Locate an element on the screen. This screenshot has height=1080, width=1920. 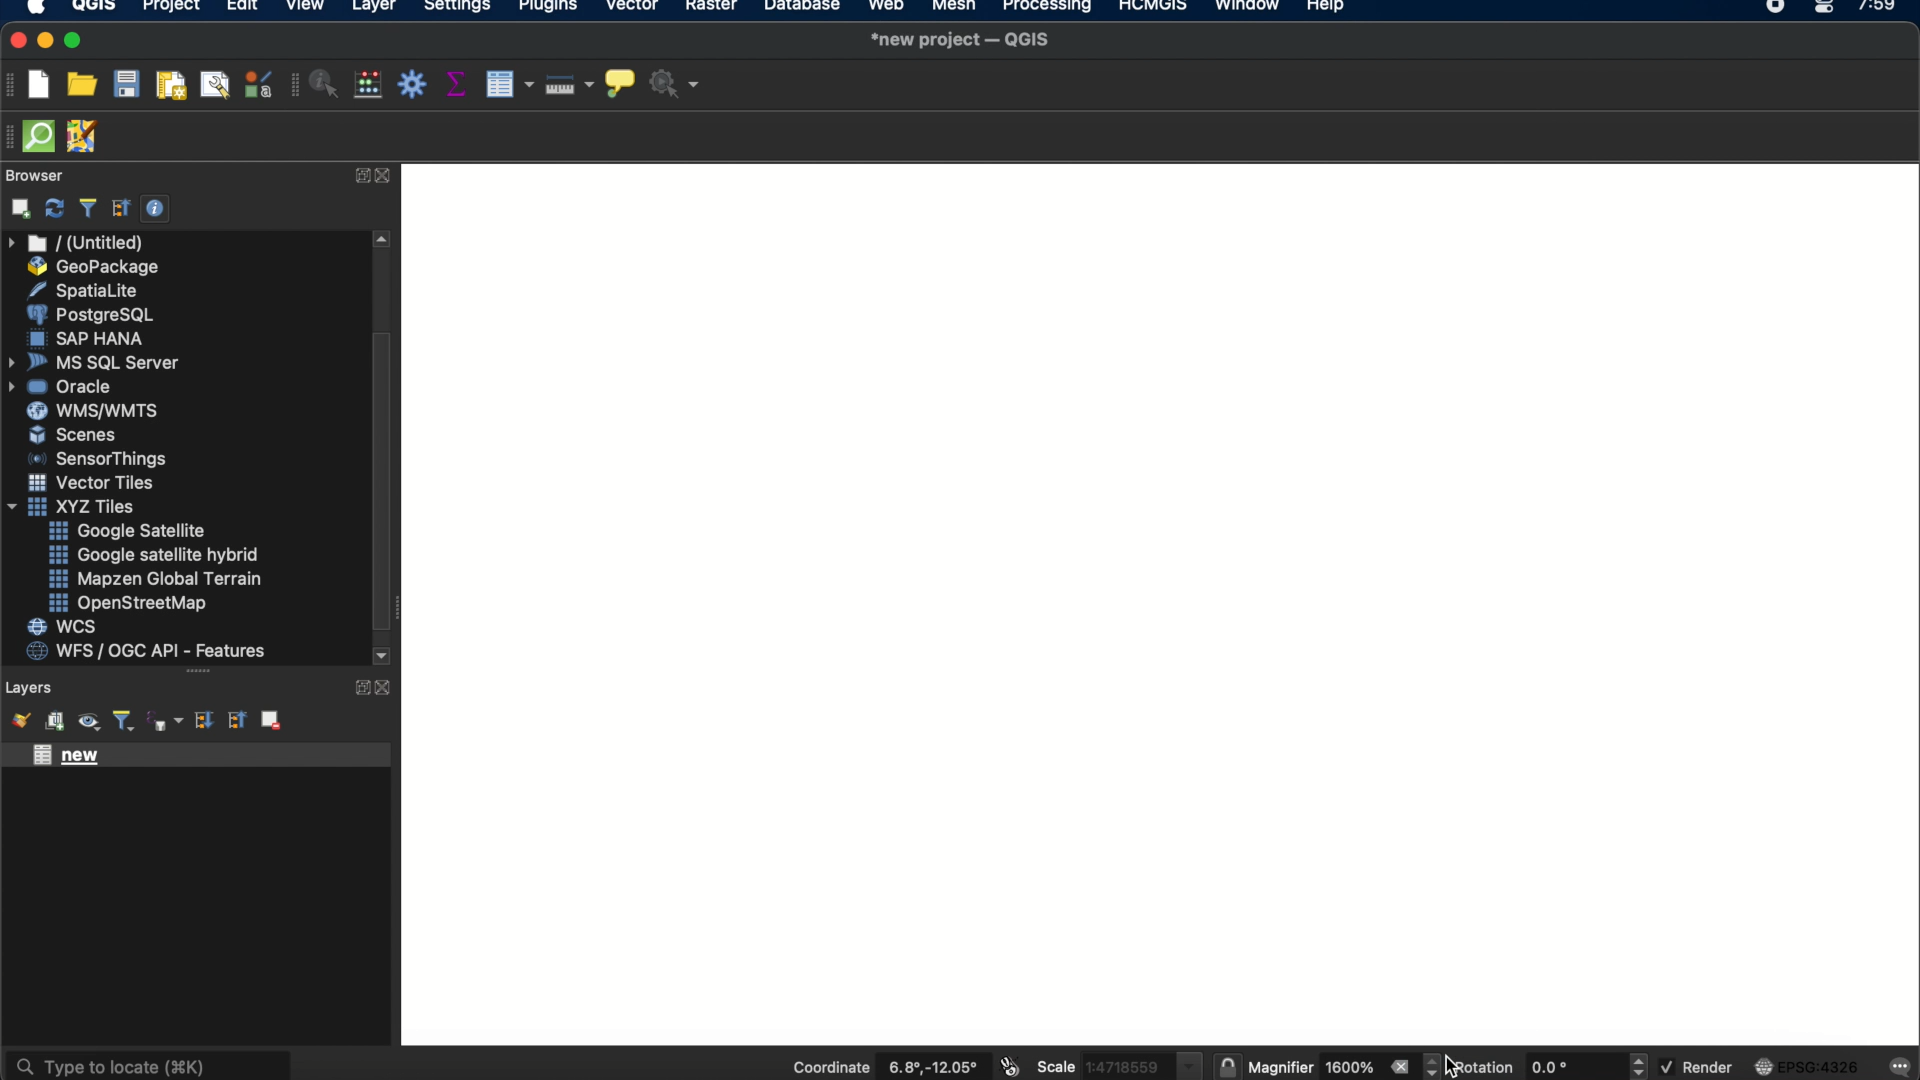
SHOW STATISTICAL SUMMARY is located at coordinates (459, 86).